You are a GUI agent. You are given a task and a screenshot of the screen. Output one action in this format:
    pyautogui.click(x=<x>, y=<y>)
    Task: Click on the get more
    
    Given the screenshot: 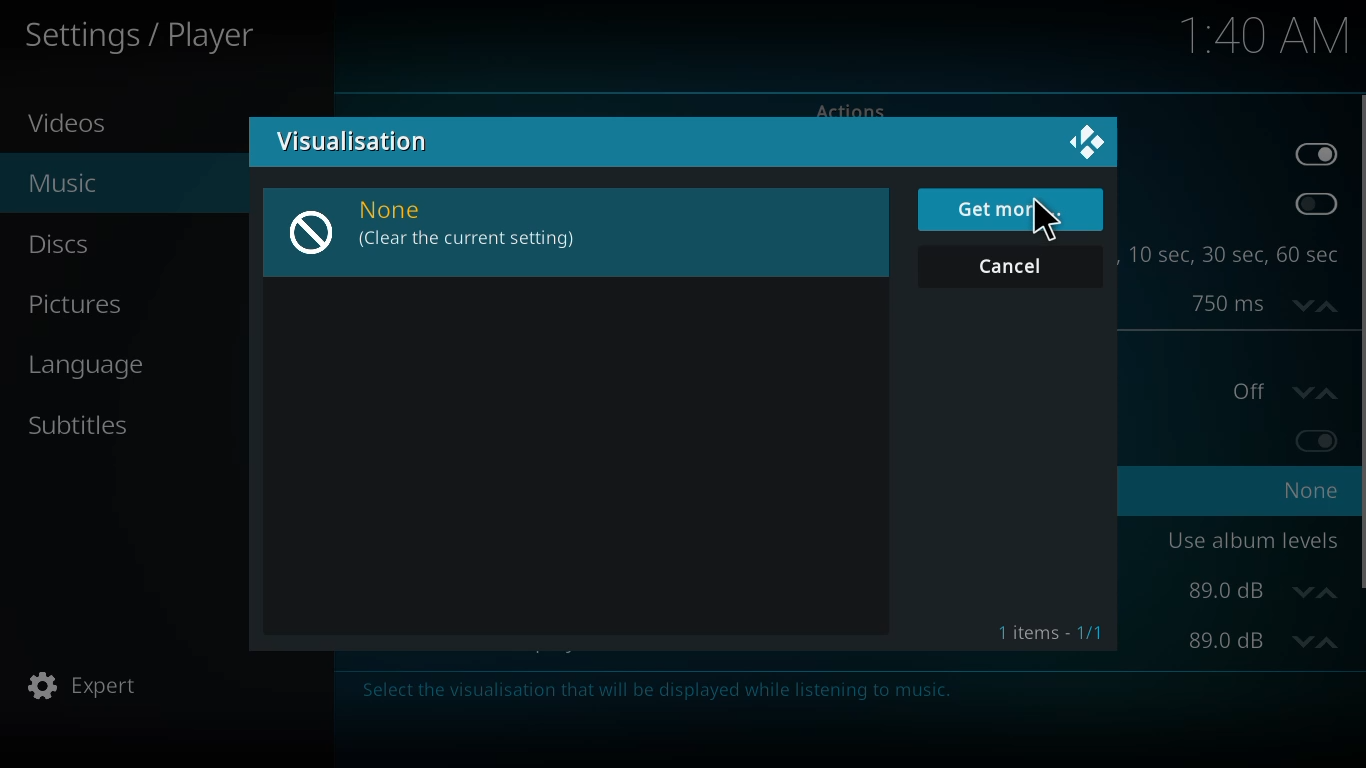 What is the action you would take?
    pyautogui.click(x=1003, y=209)
    